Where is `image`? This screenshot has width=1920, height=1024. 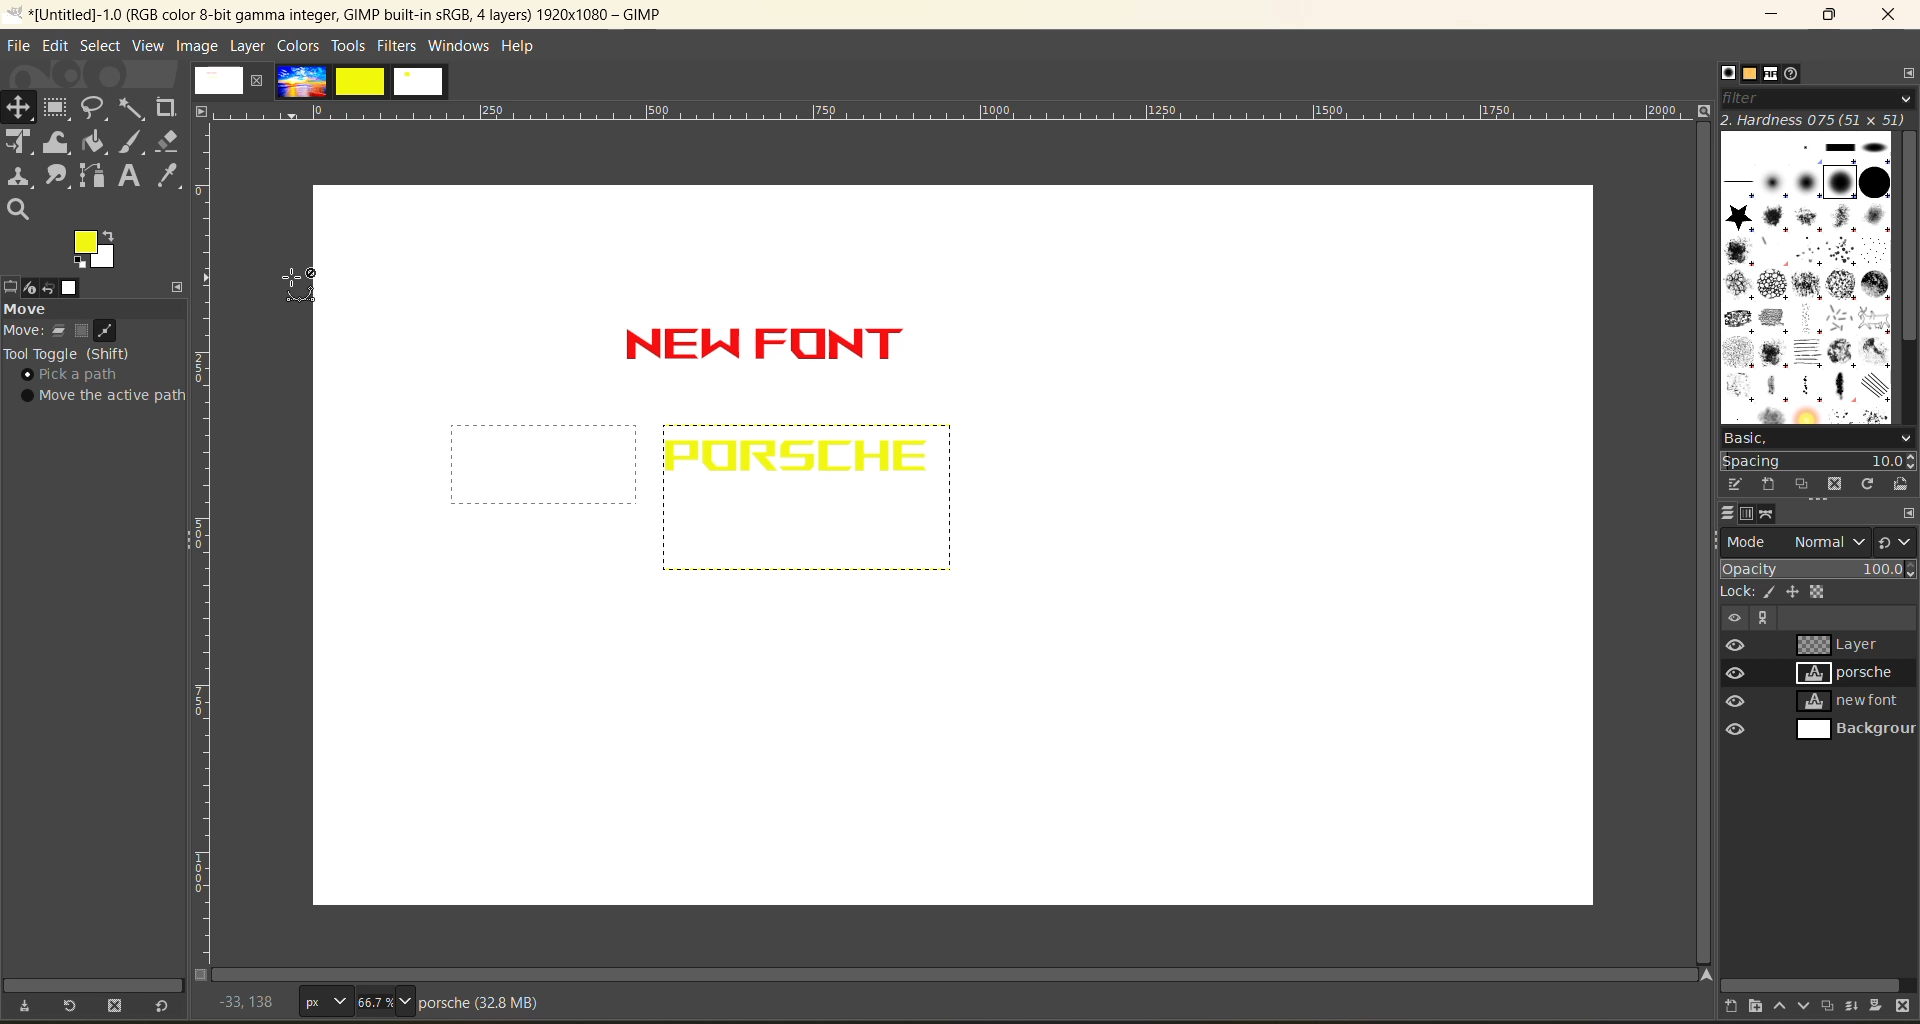 image is located at coordinates (217, 80).